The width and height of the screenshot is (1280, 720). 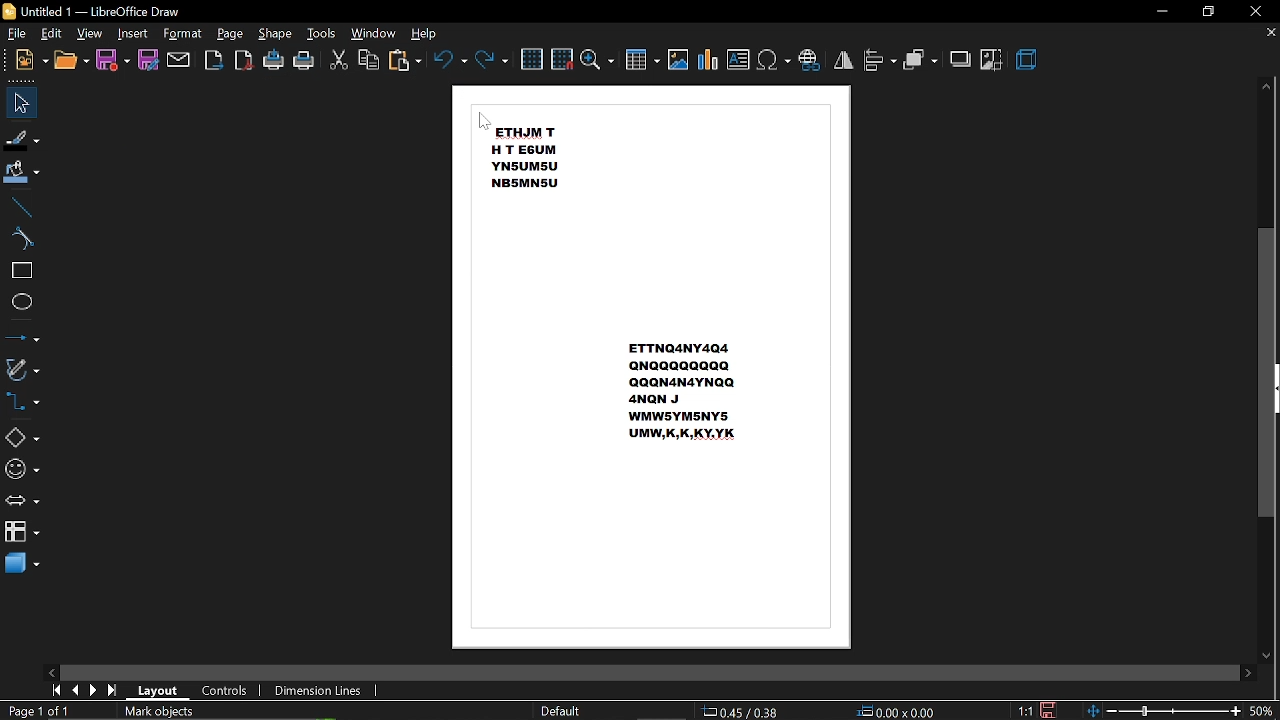 What do you see at coordinates (678, 60) in the screenshot?
I see `insert image` at bounding box center [678, 60].